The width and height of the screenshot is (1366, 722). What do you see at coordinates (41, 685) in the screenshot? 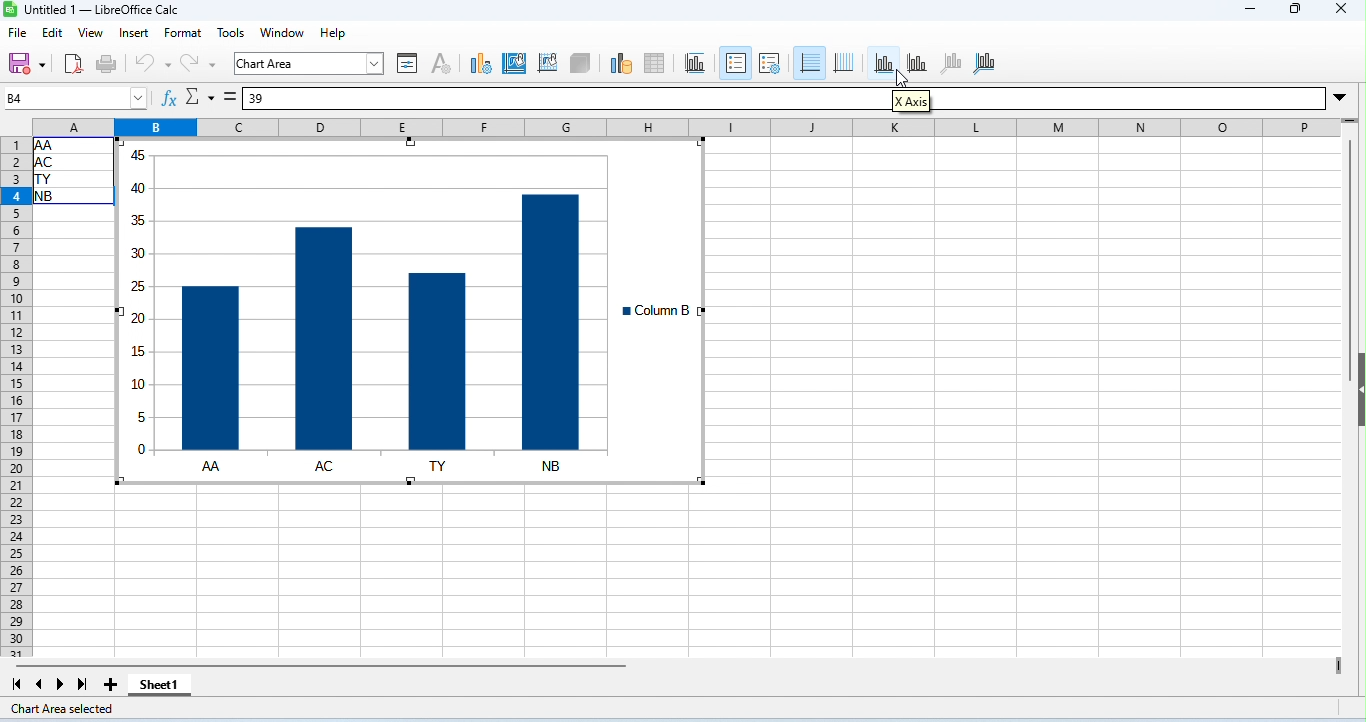
I see `previous sheet` at bounding box center [41, 685].